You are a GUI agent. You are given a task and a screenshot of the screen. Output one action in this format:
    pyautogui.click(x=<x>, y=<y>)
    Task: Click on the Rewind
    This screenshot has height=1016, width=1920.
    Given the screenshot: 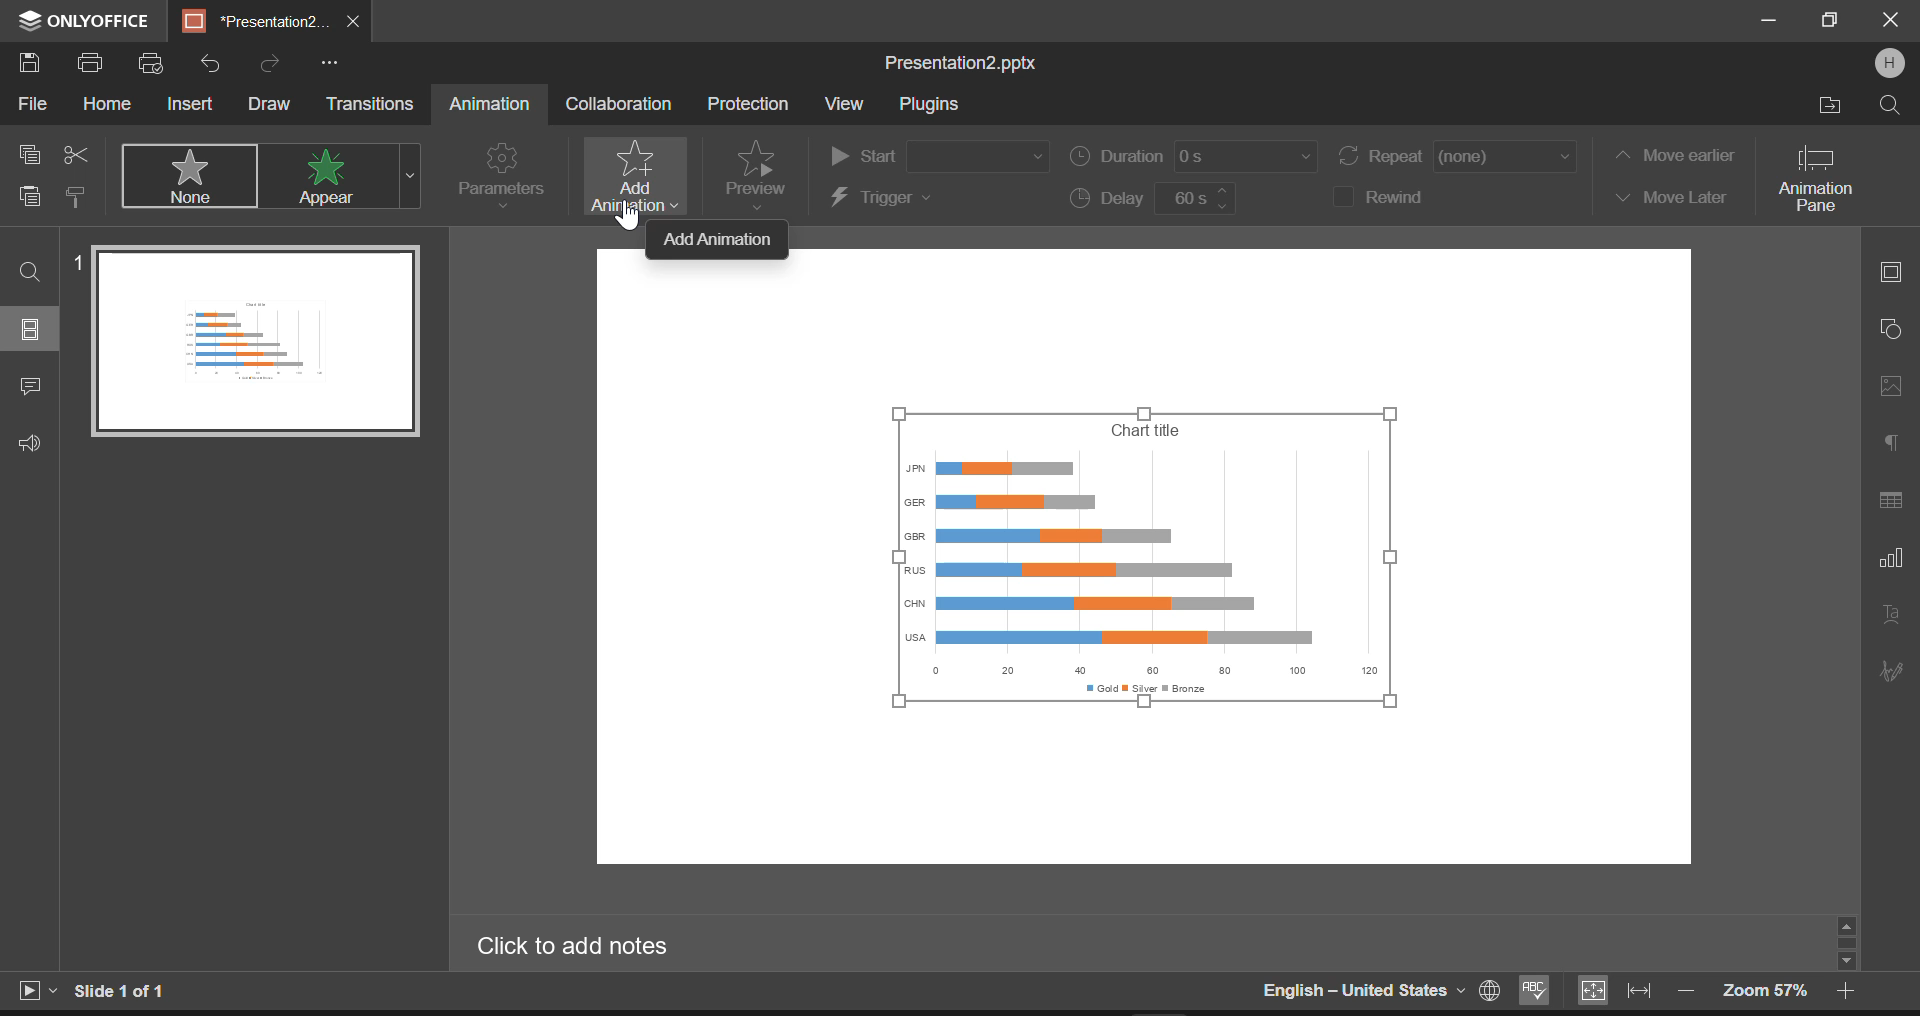 What is the action you would take?
    pyautogui.click(x=1394, y=195)
    